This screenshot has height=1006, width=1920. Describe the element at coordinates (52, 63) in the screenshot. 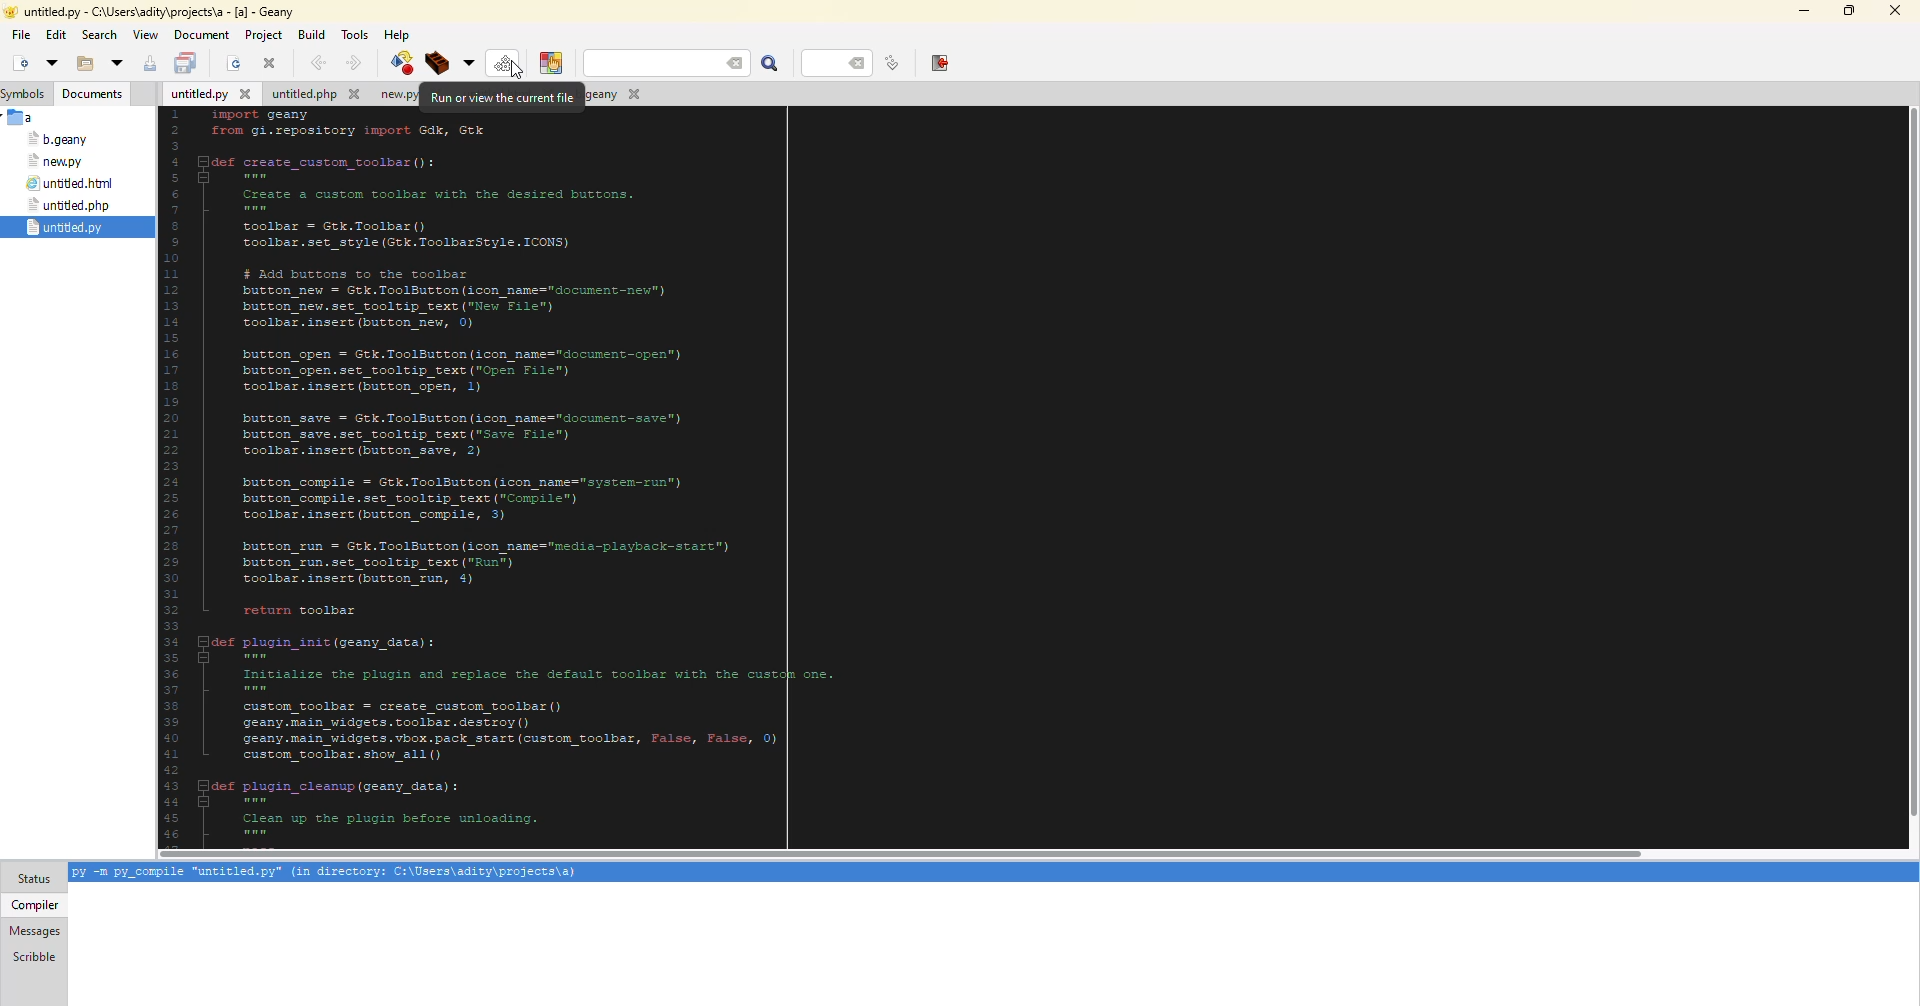

I see `open` at that location.